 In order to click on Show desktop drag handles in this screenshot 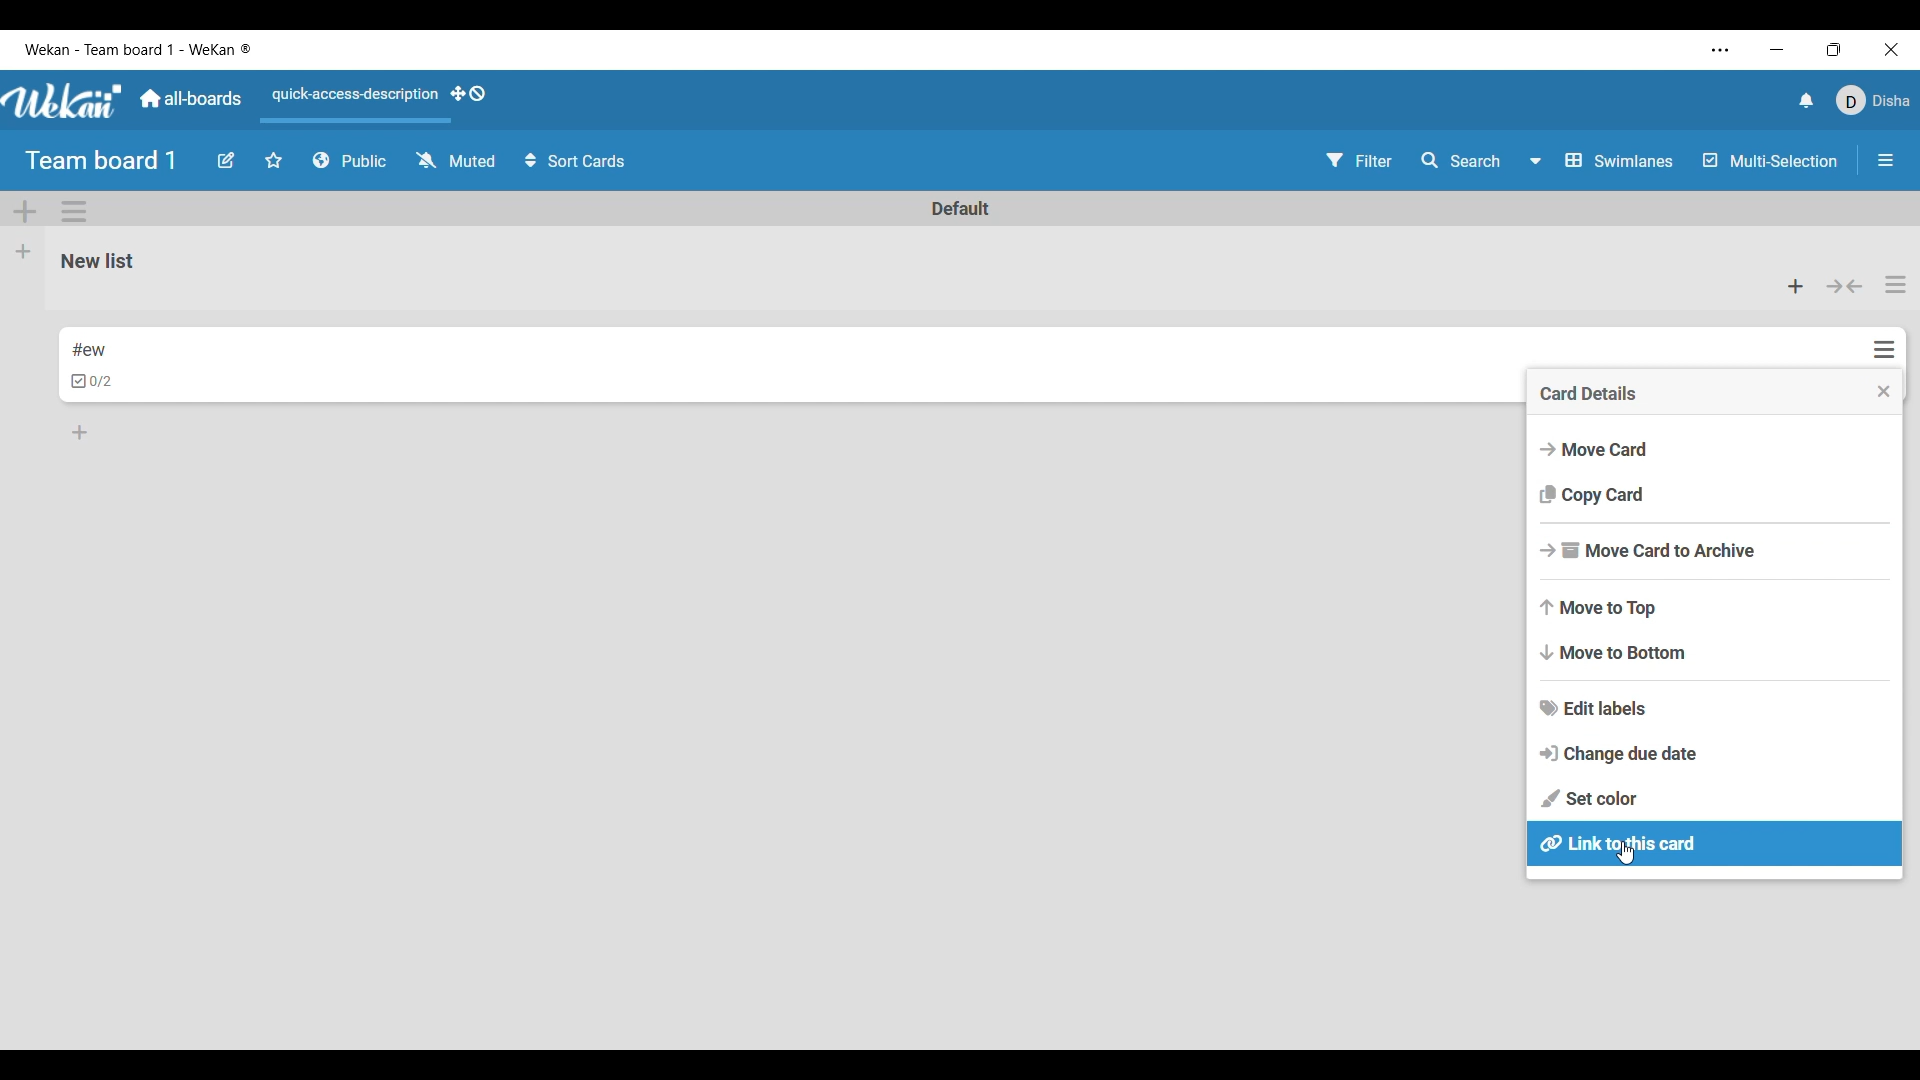, I will do `click(468, 94)`.